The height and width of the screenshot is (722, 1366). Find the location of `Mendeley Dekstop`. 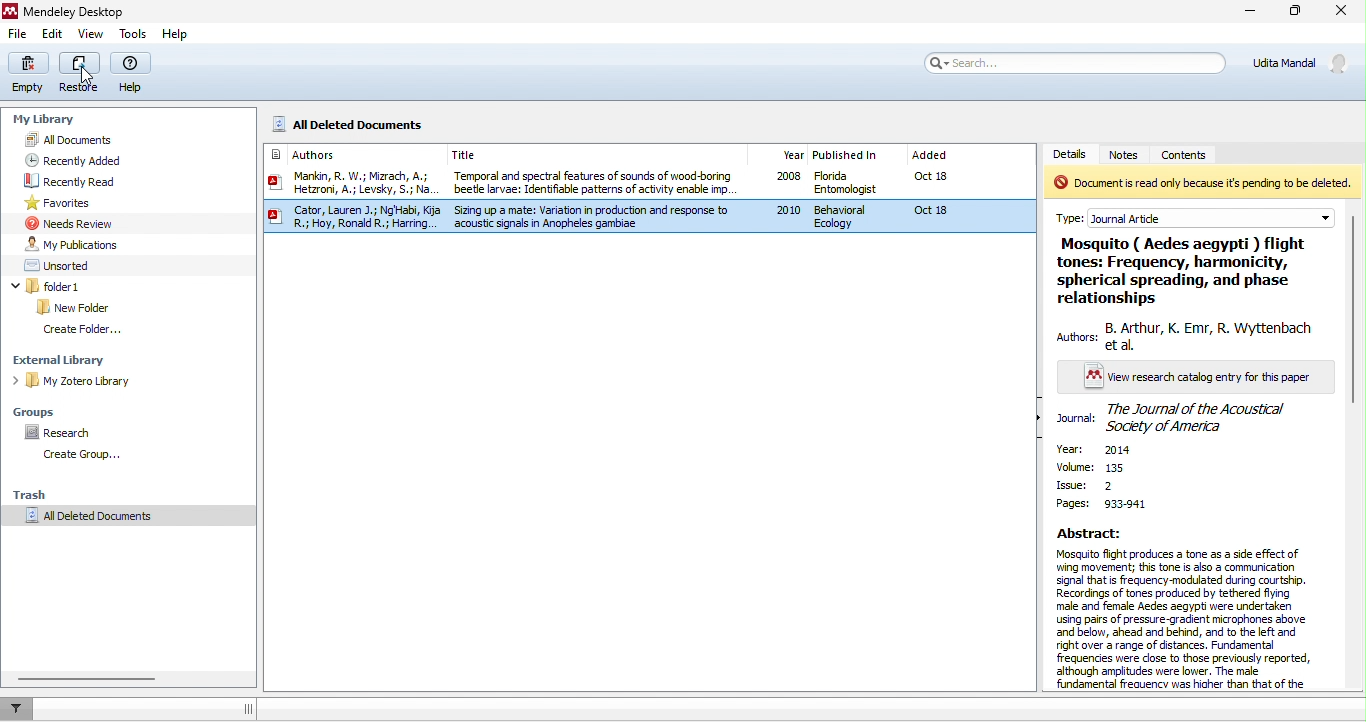

Mendeley Dekstop is located at coordinates (67, 11).